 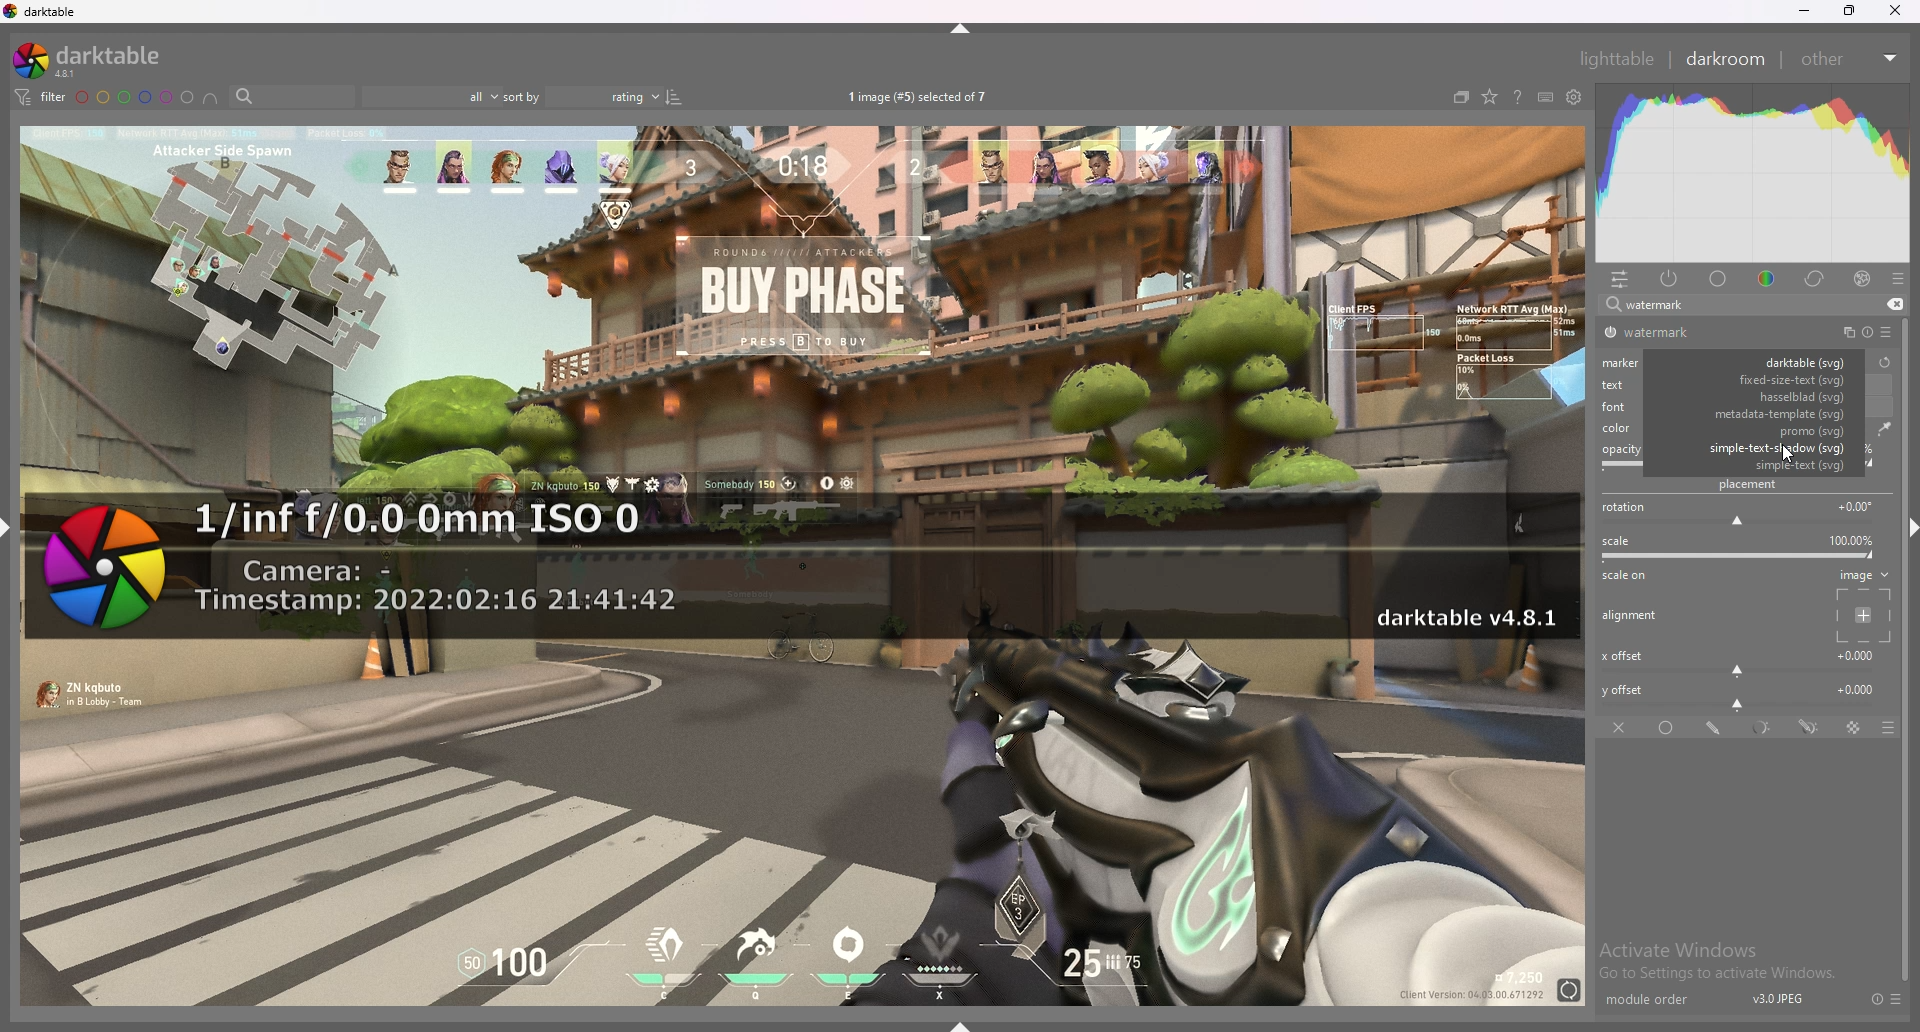 I want to click on show global preference, so click(x=1575, y=98).